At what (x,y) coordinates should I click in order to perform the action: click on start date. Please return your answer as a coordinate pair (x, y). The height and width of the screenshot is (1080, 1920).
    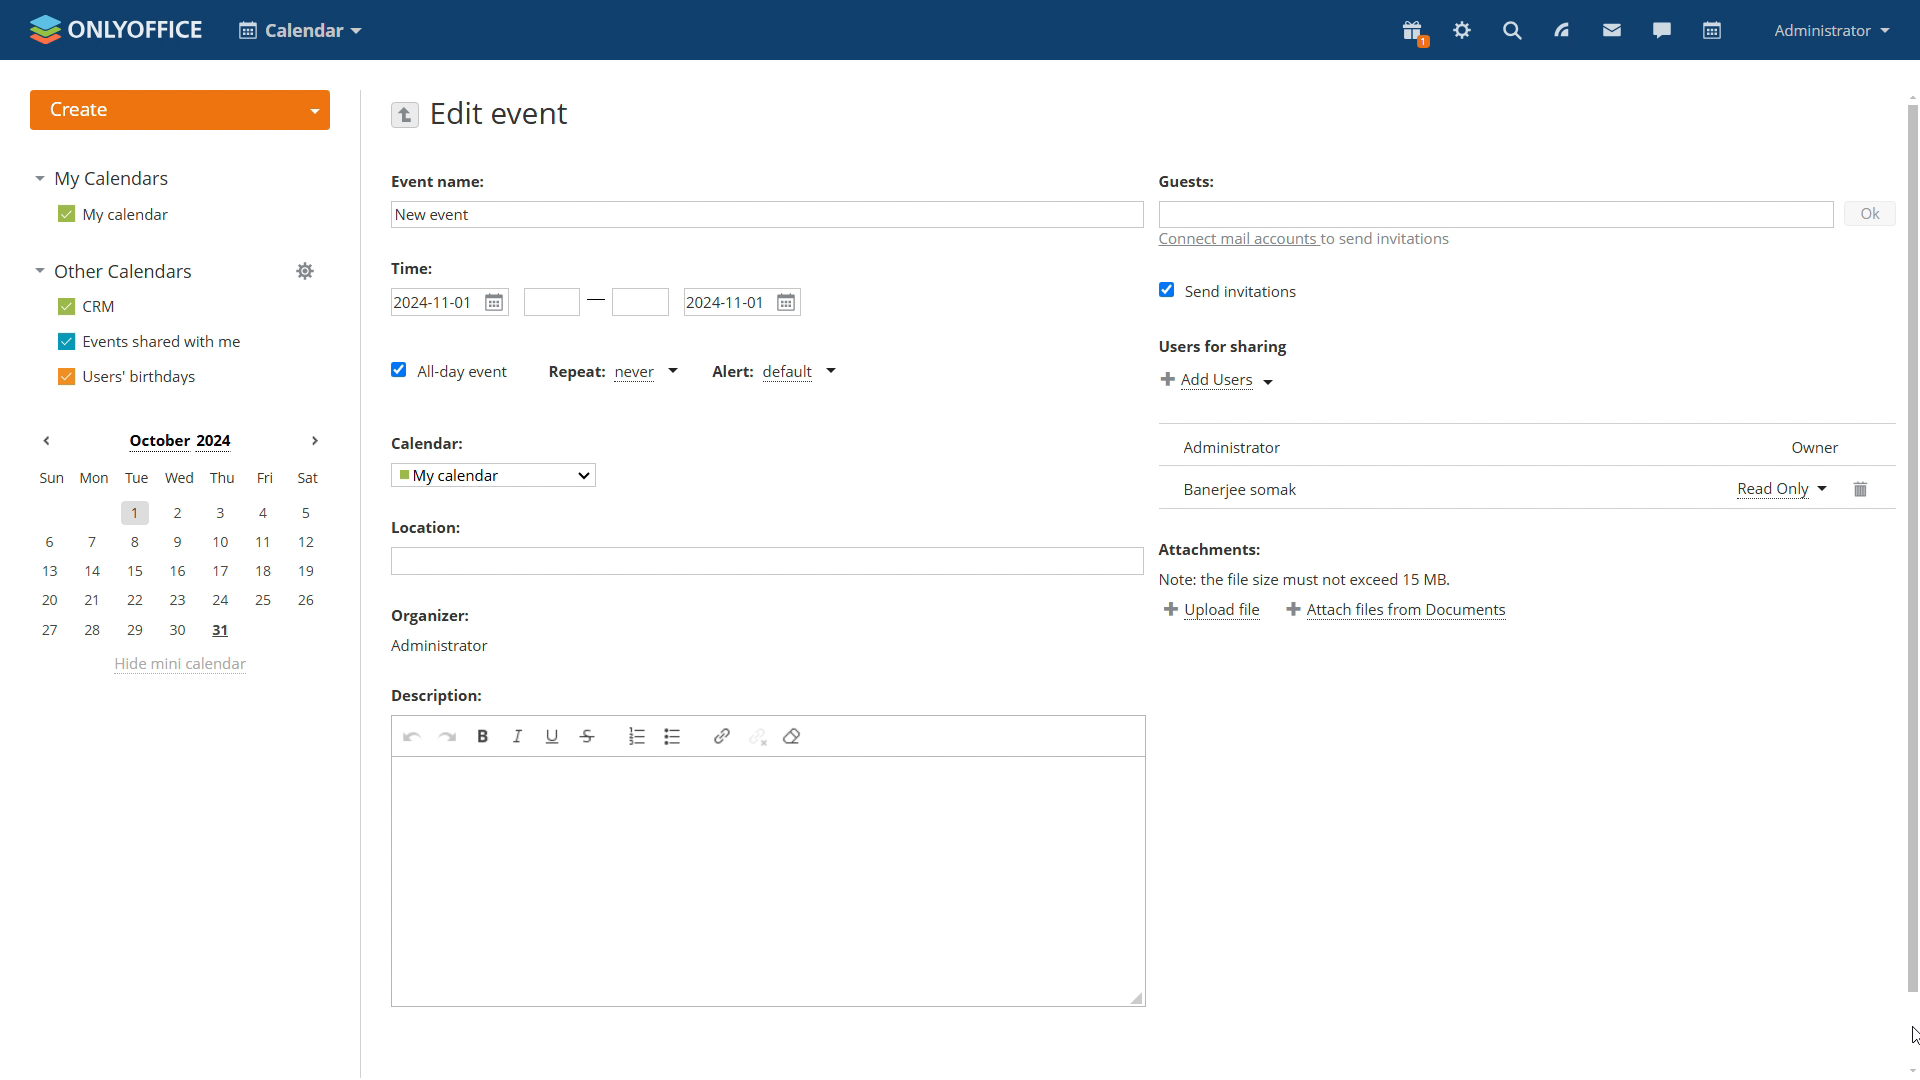
    Looking at the image, I should click on (447, 304).